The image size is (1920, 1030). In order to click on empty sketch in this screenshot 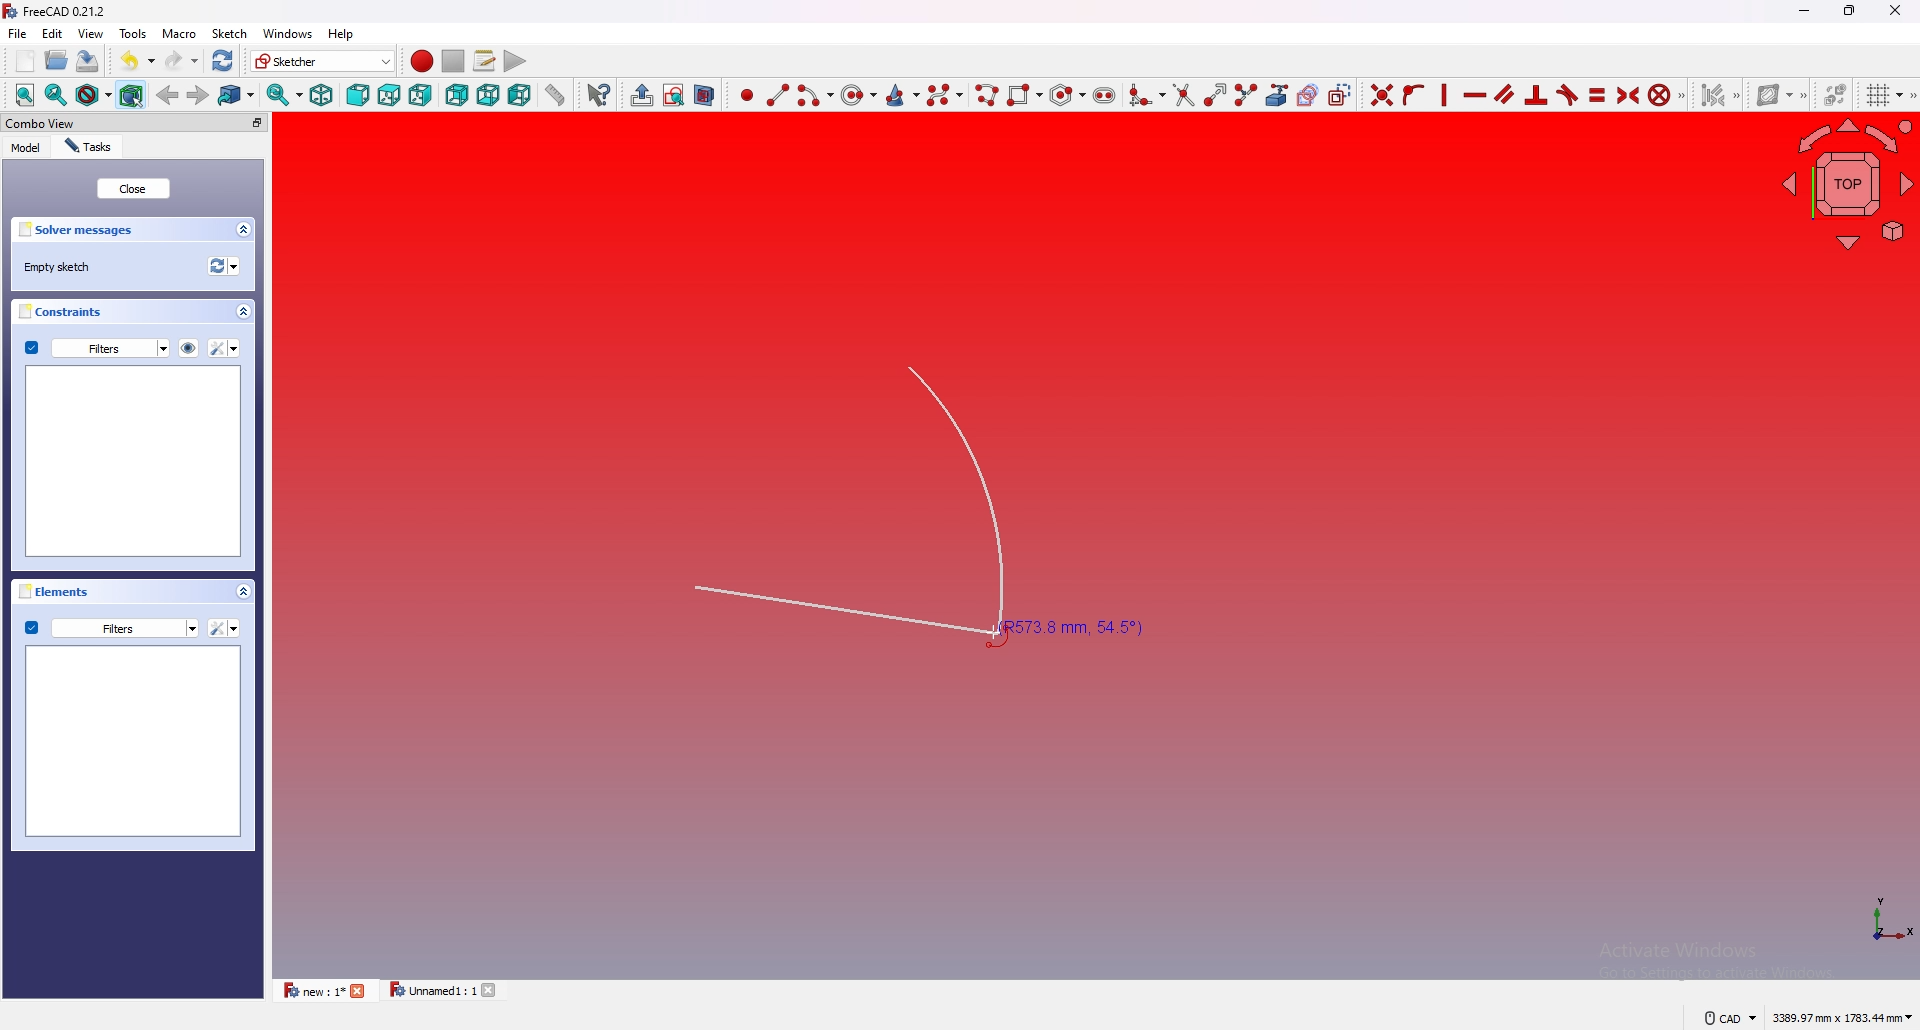, I will do `click(62, 267)`.